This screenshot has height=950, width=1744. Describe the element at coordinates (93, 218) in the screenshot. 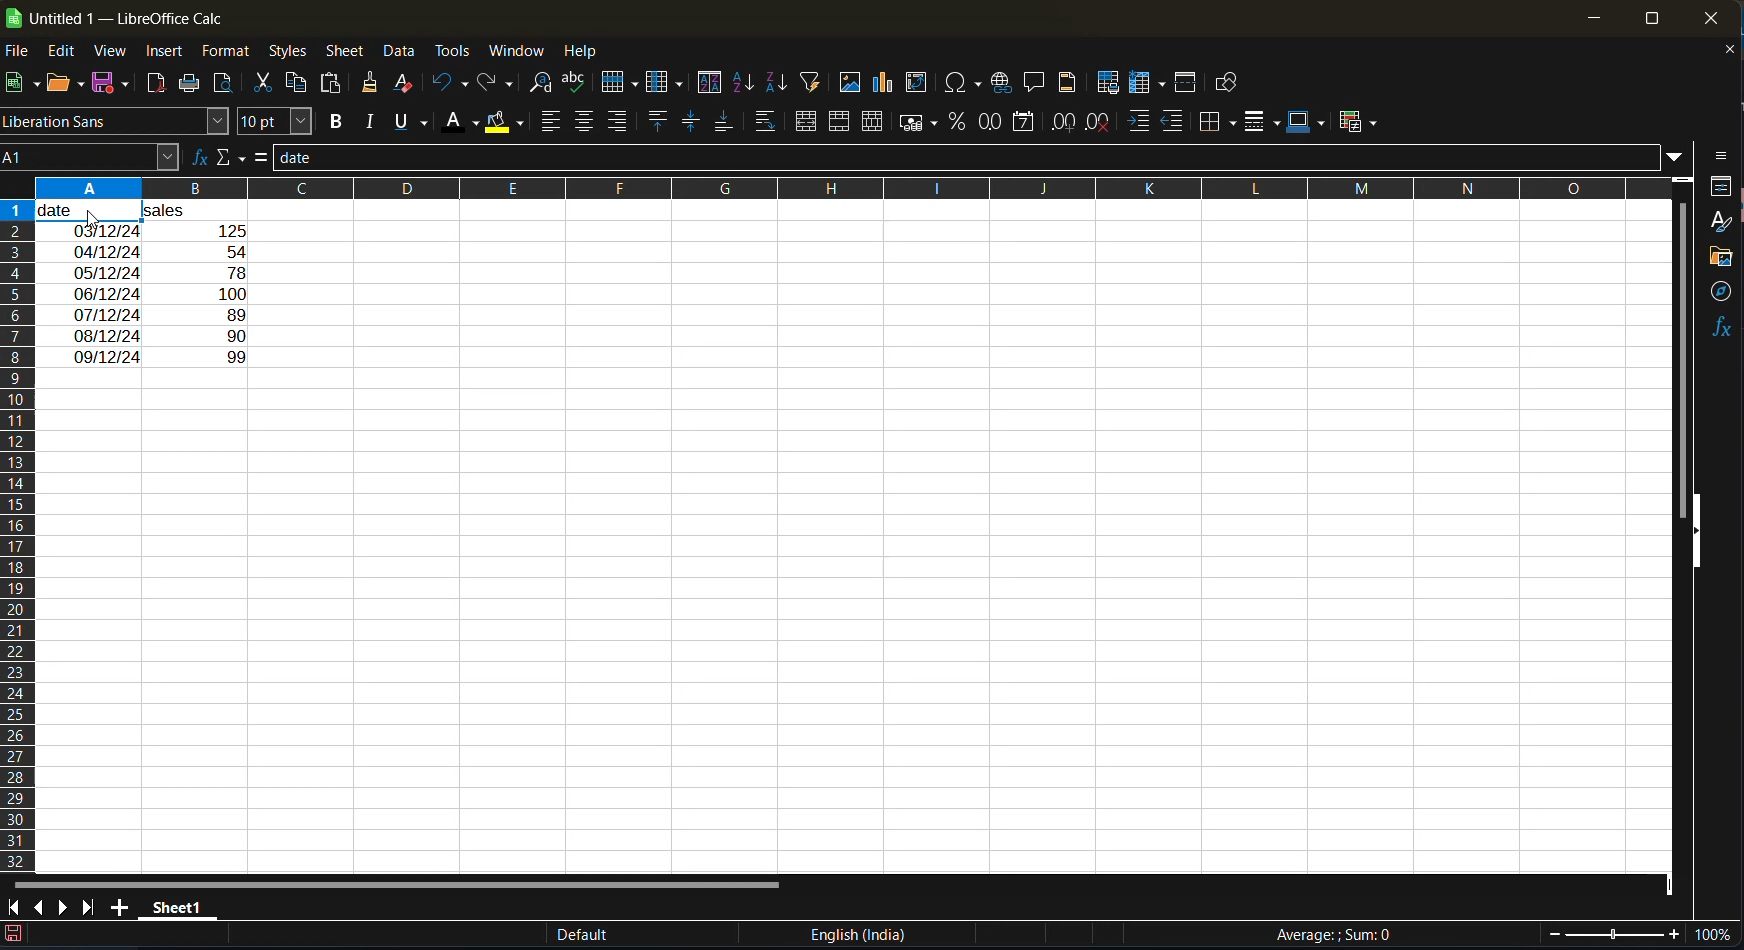

I see `cursor` at that location.